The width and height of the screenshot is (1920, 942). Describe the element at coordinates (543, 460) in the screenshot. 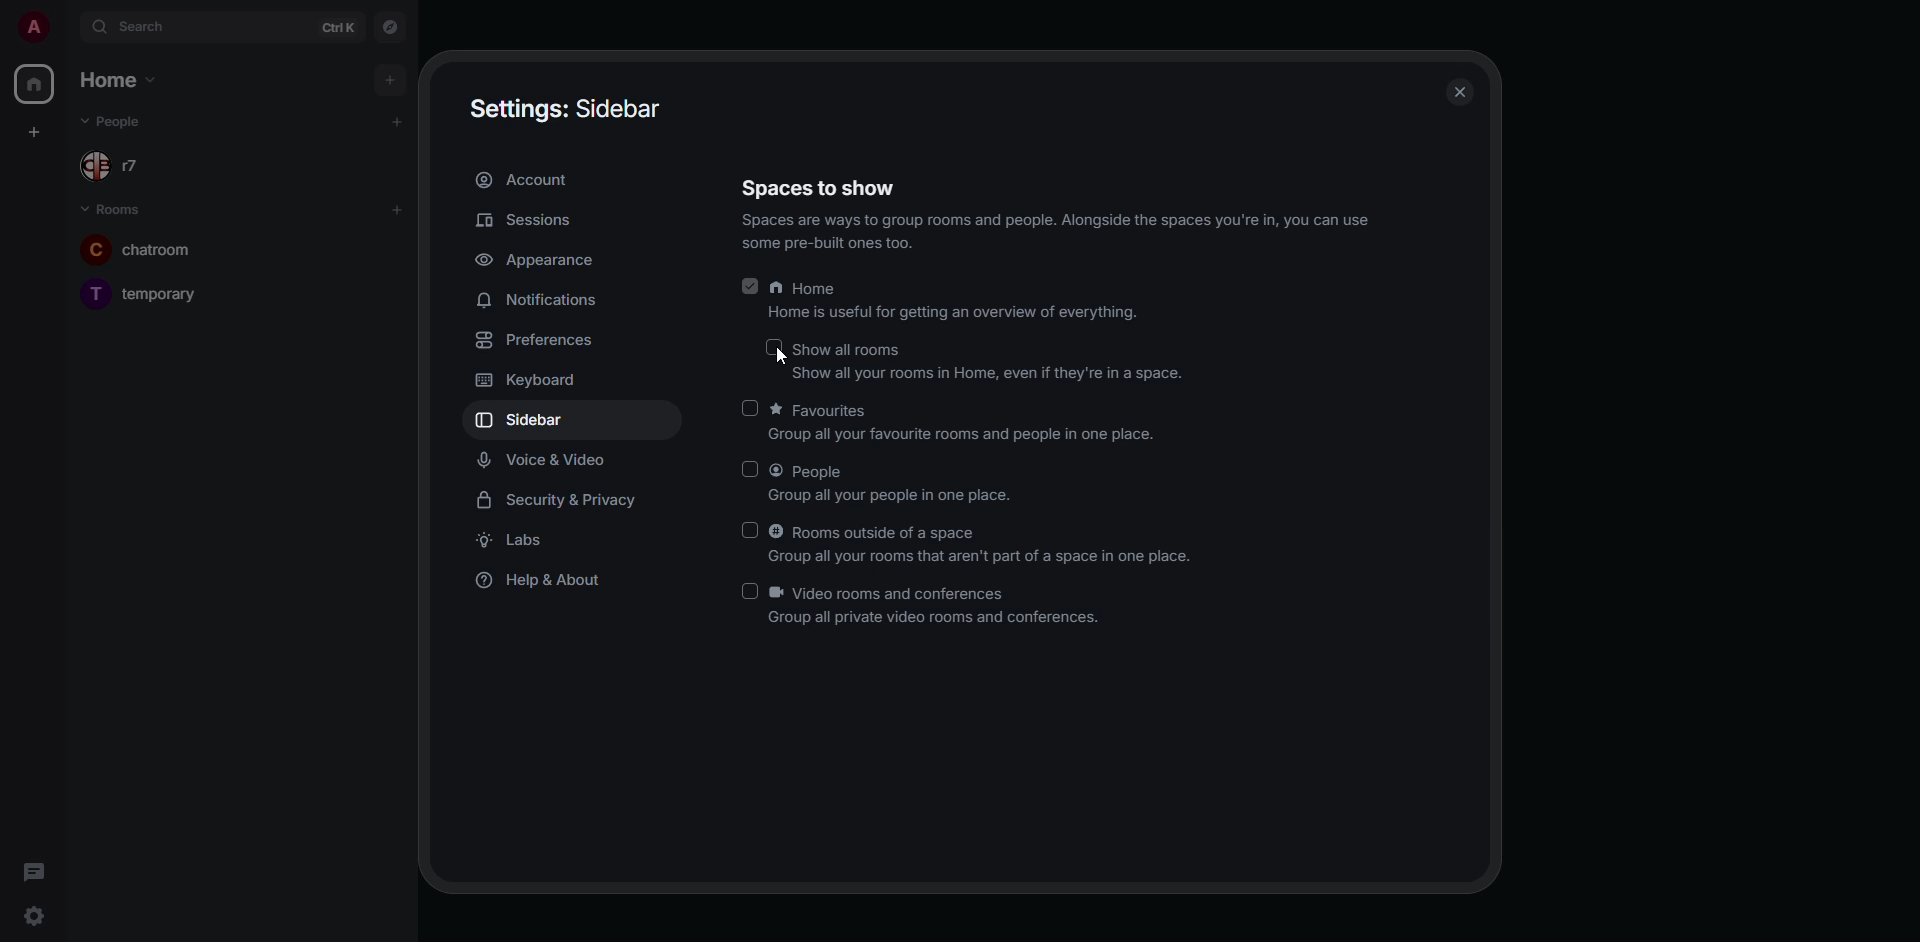

I see `voice & video` at that location.